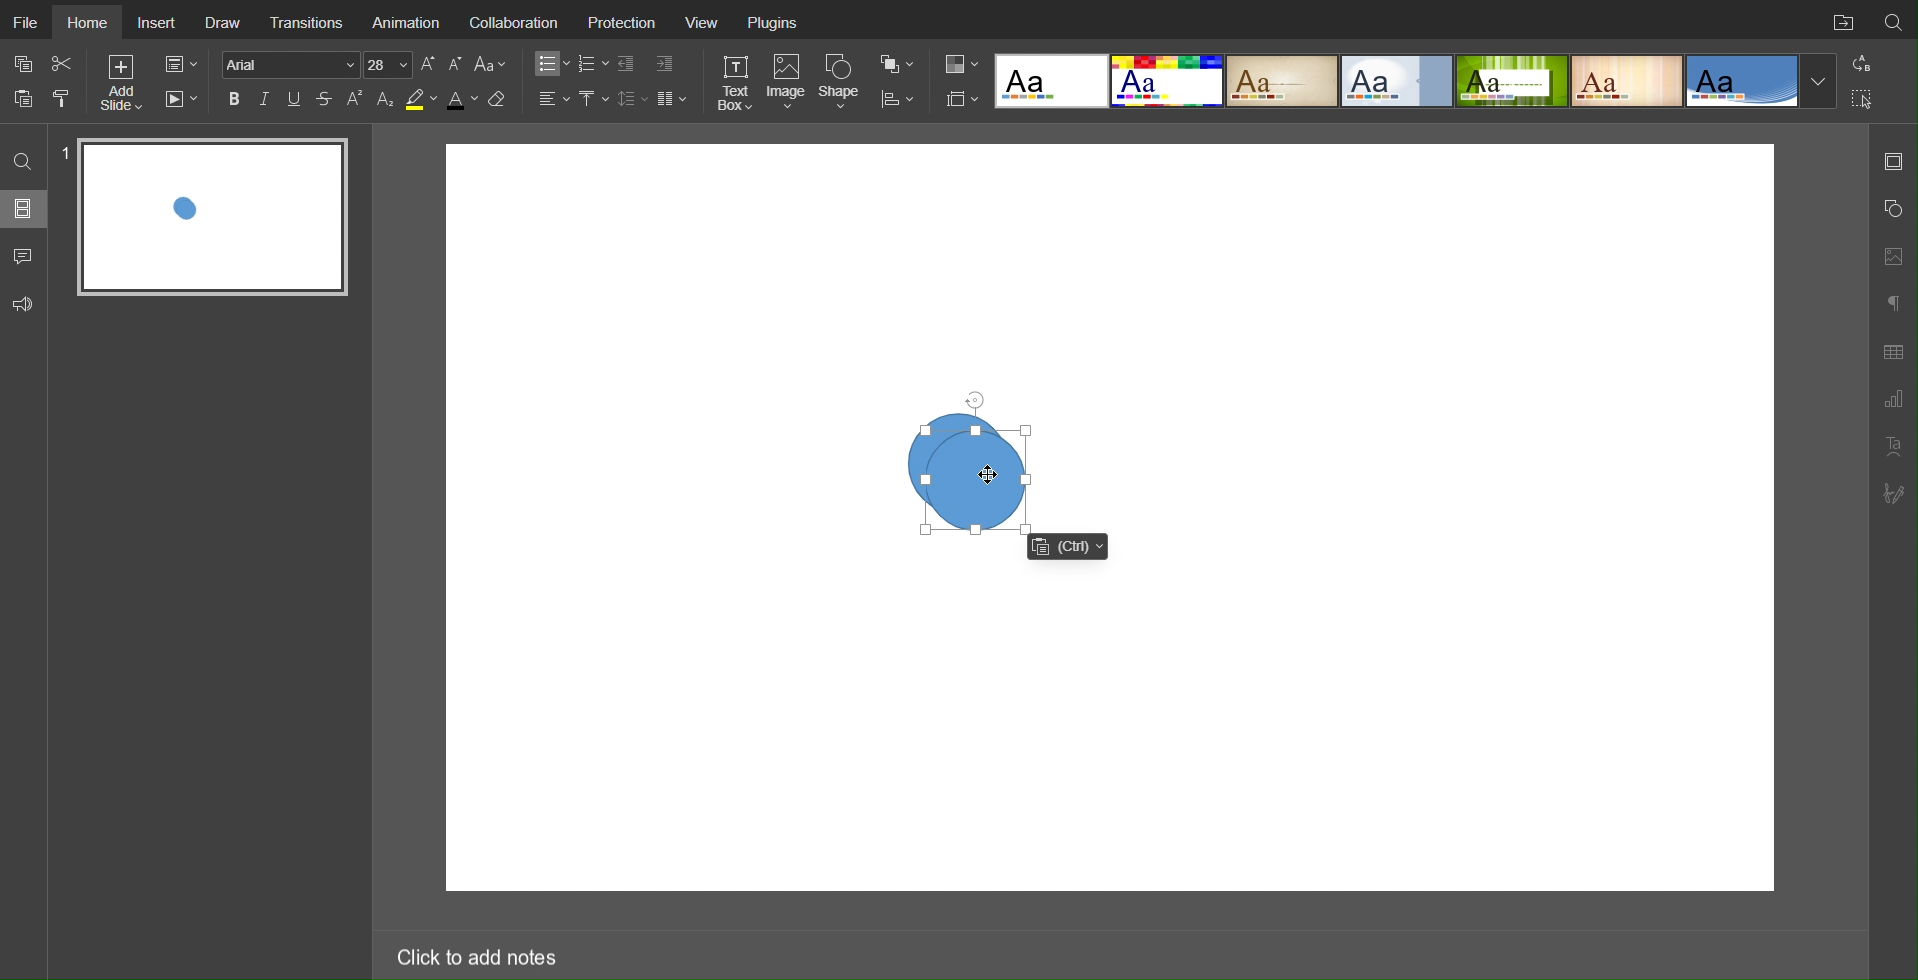 This screenshot has width=1918, height=980. What do you see at coordinates (356, 99) in the screenshot?
I see `Superscript` at bounding box center [356, 99].